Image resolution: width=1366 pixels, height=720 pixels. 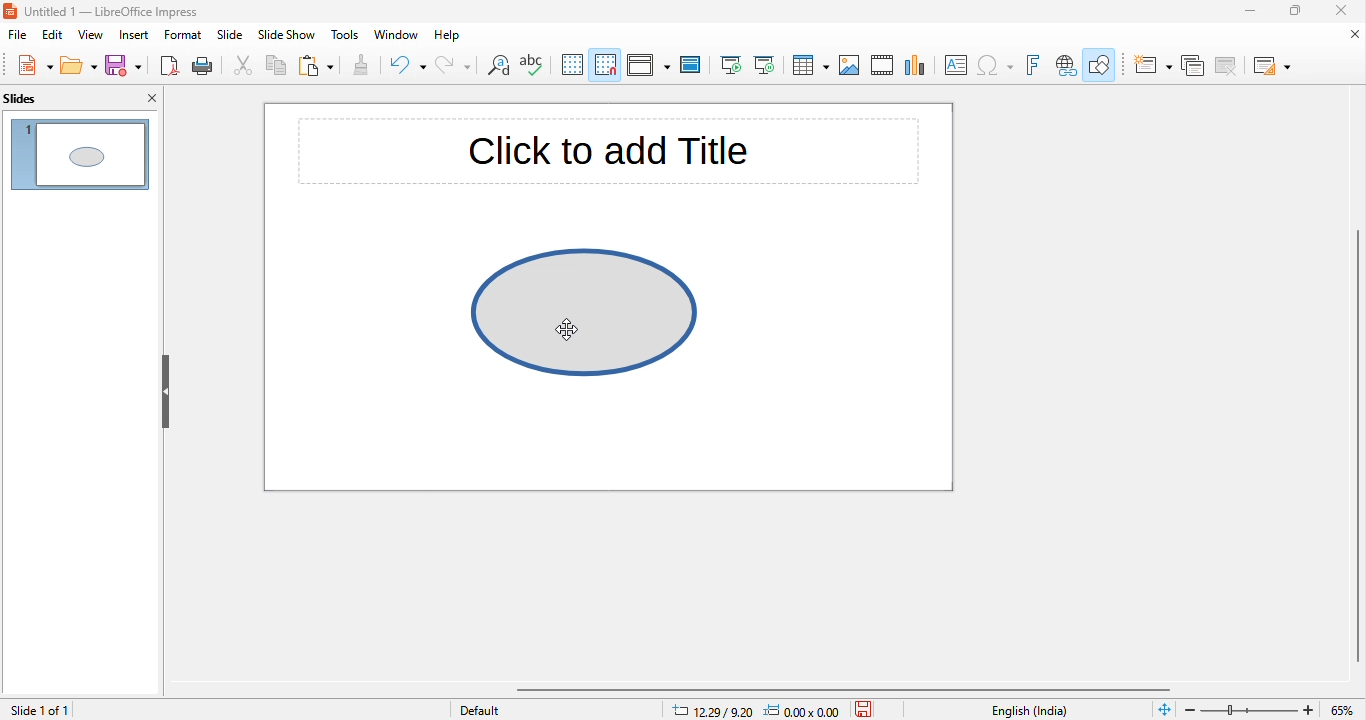 What do you see at coordinates (408, 69) in the screenshot?
I see `undo` at bounding box center [408, 69].